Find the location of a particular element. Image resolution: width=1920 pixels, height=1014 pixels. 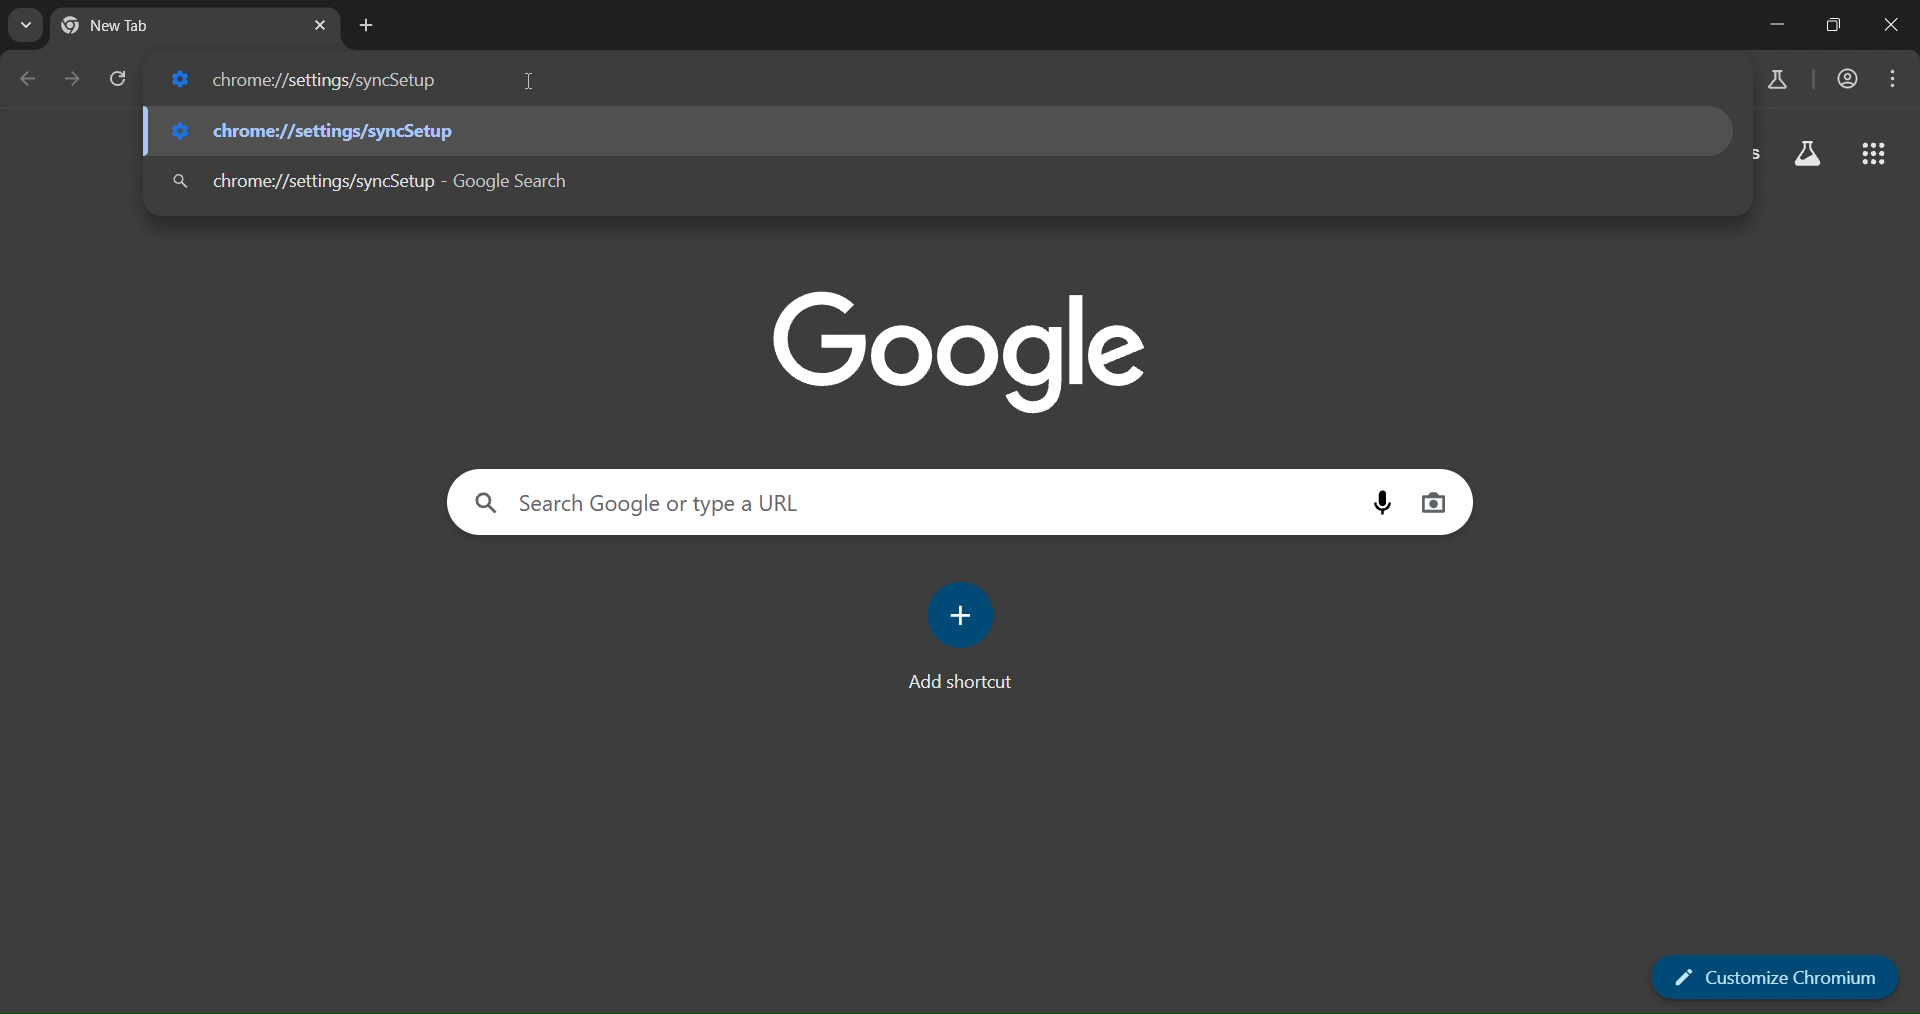

google apps is located at coordinates (1877, 153).